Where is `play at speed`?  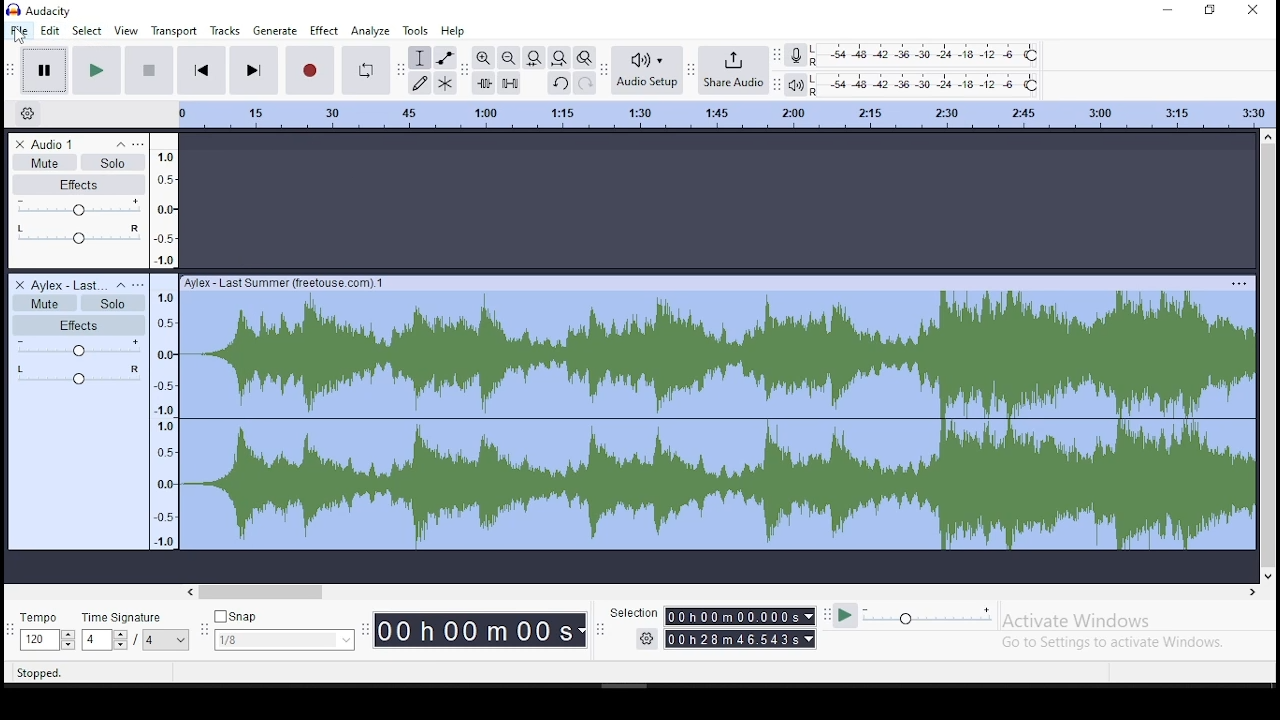 play at speed is located at coordinates (847, 616).